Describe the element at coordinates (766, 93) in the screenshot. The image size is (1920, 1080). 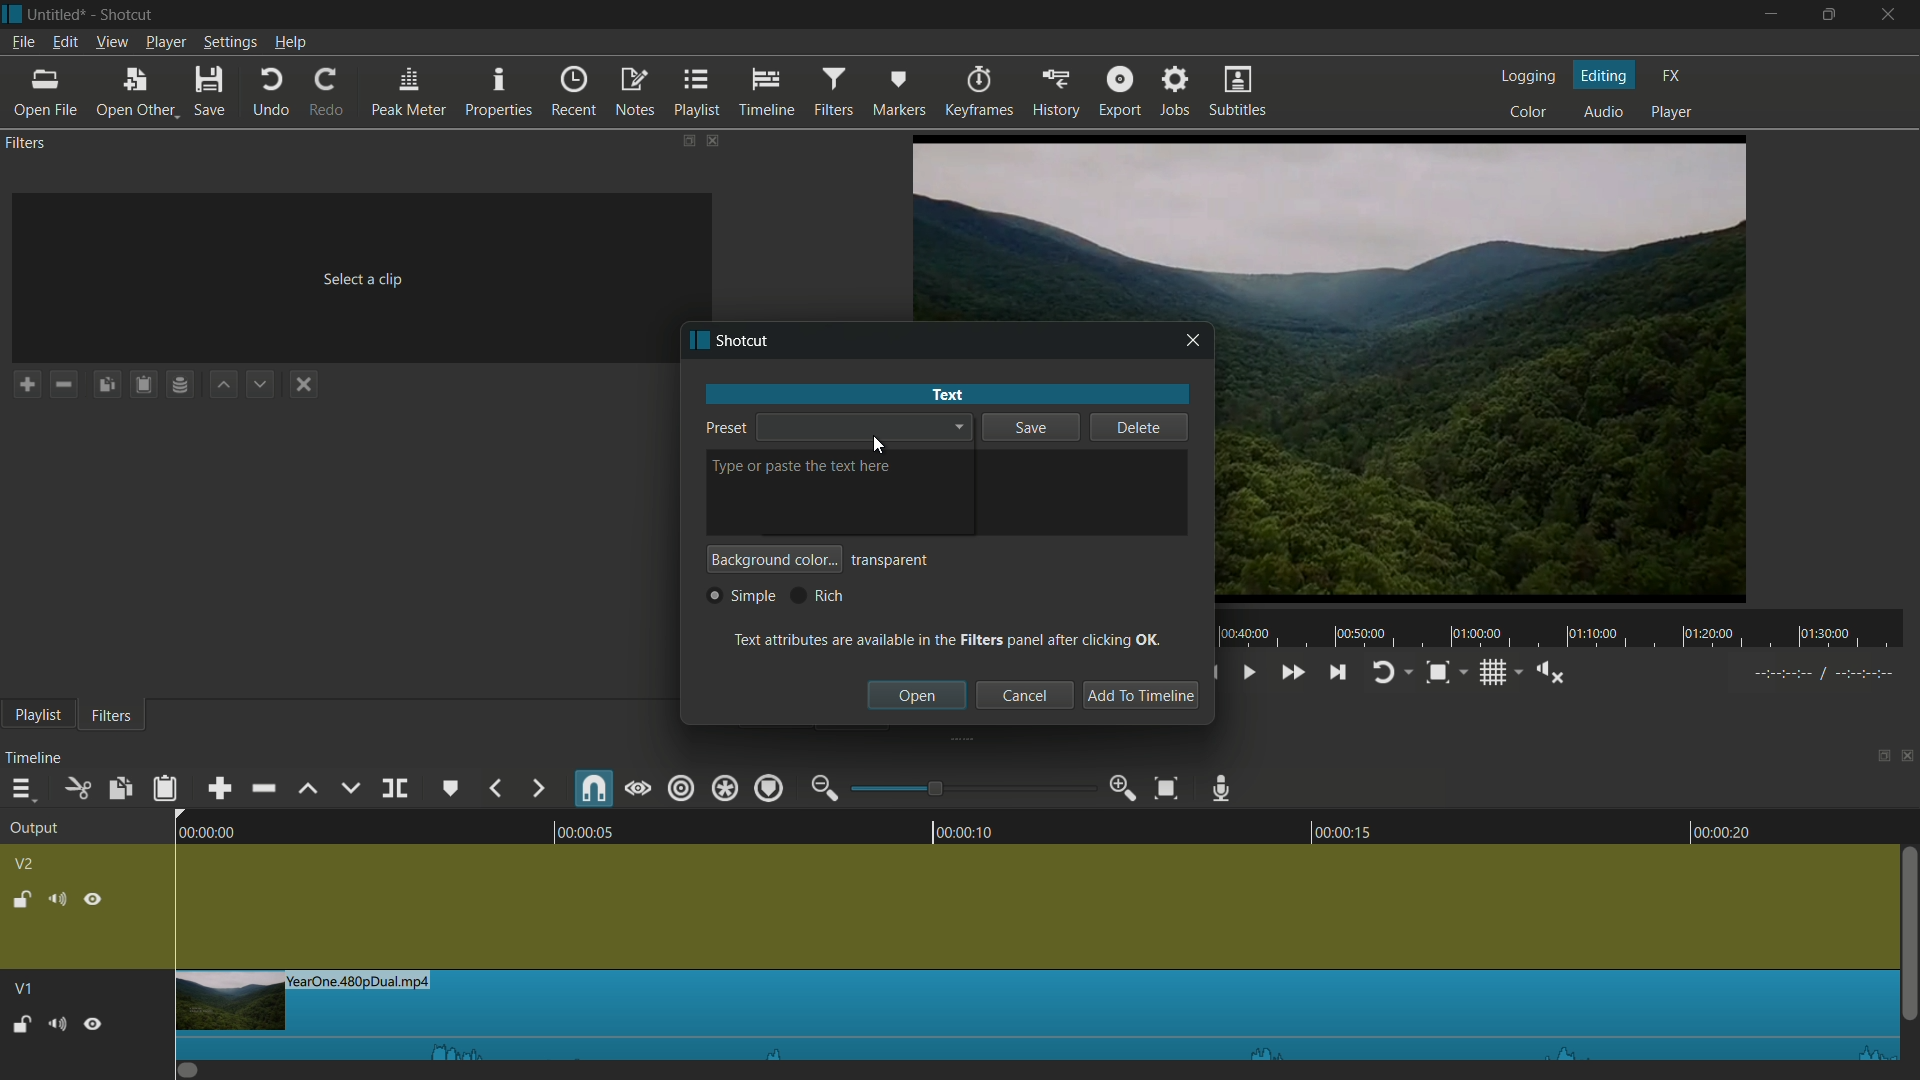
I see `timeline` at that location.